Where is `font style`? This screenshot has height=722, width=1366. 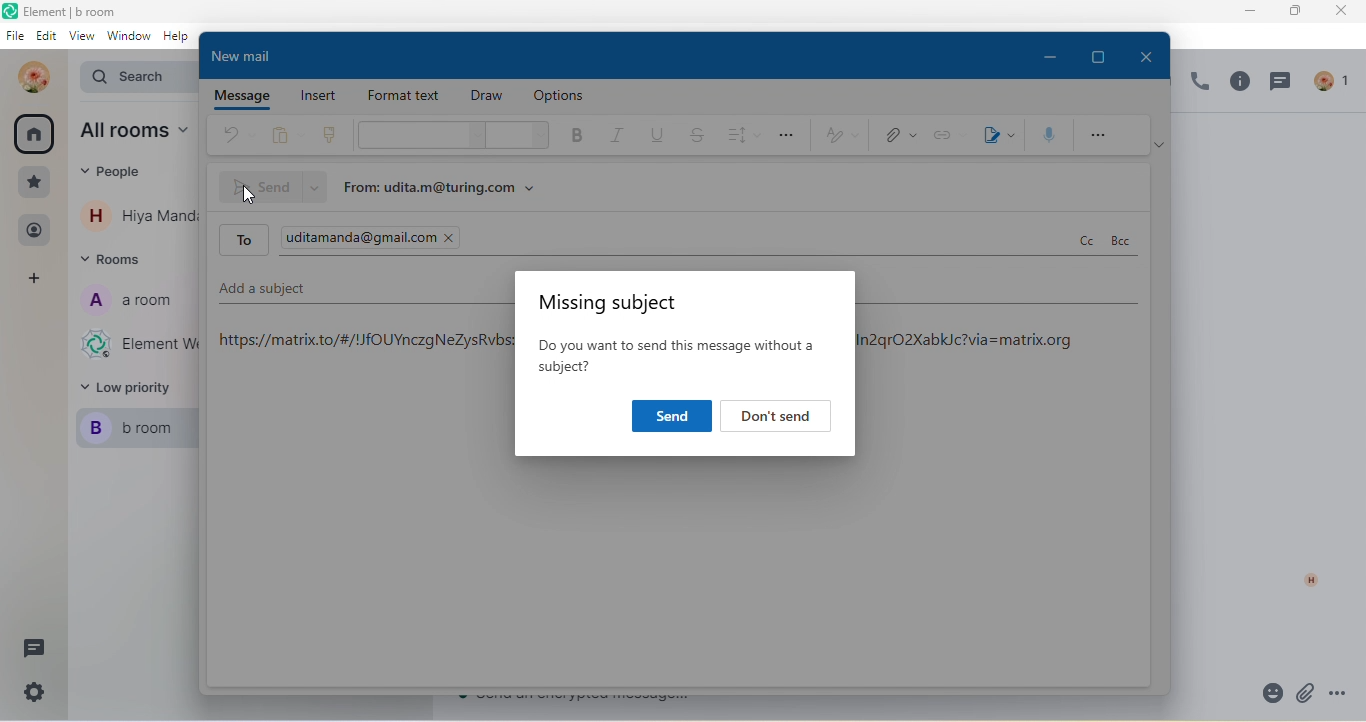 font style is located at coordinates (416, 137).